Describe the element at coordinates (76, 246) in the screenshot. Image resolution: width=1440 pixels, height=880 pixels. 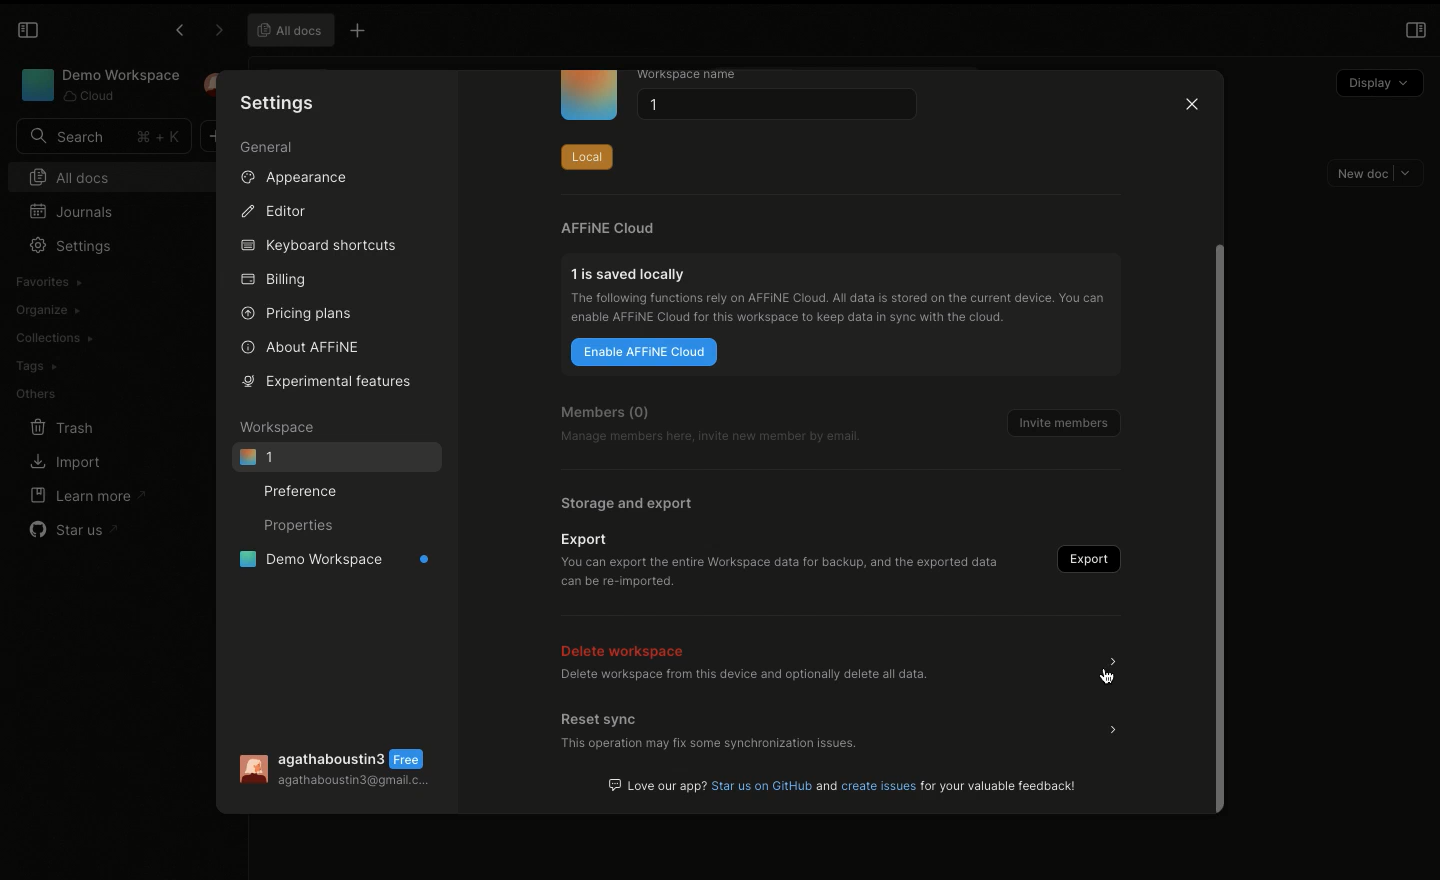
I see `Settings` at that location.